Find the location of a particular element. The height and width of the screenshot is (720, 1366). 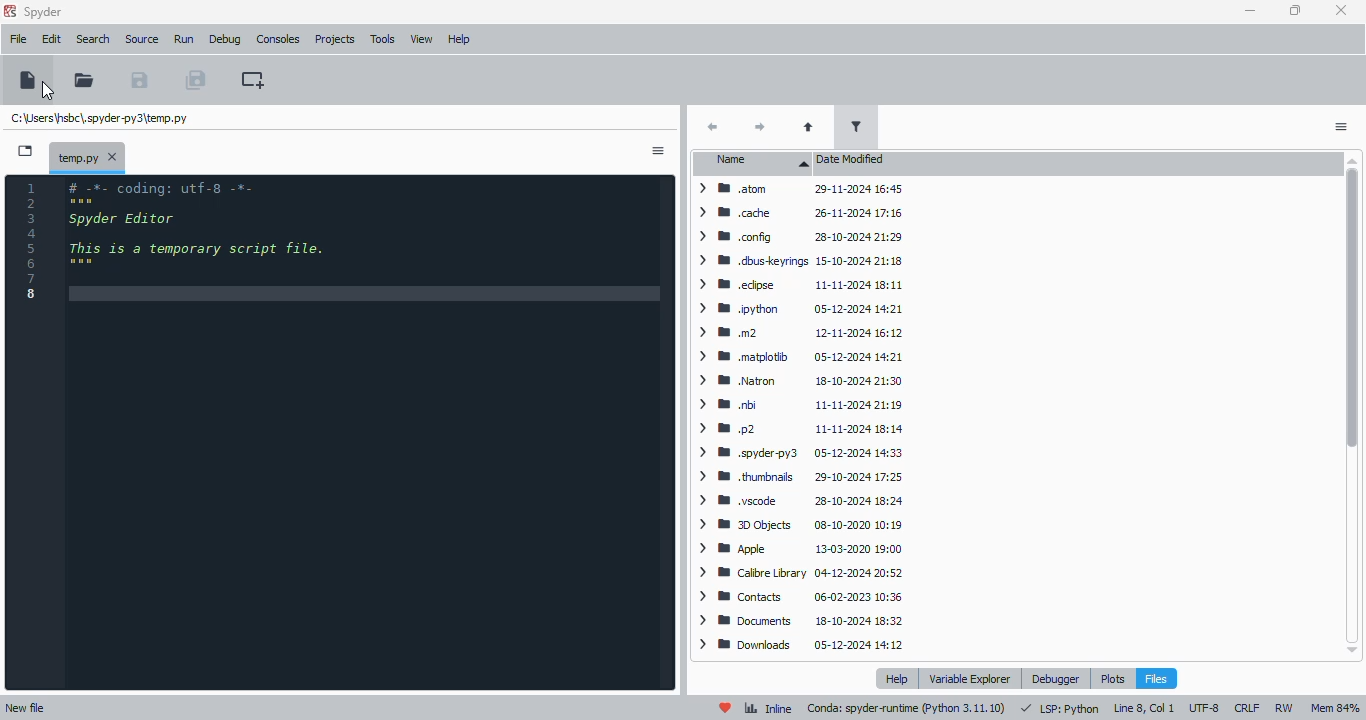

files is located at coordinates (1156, 678).